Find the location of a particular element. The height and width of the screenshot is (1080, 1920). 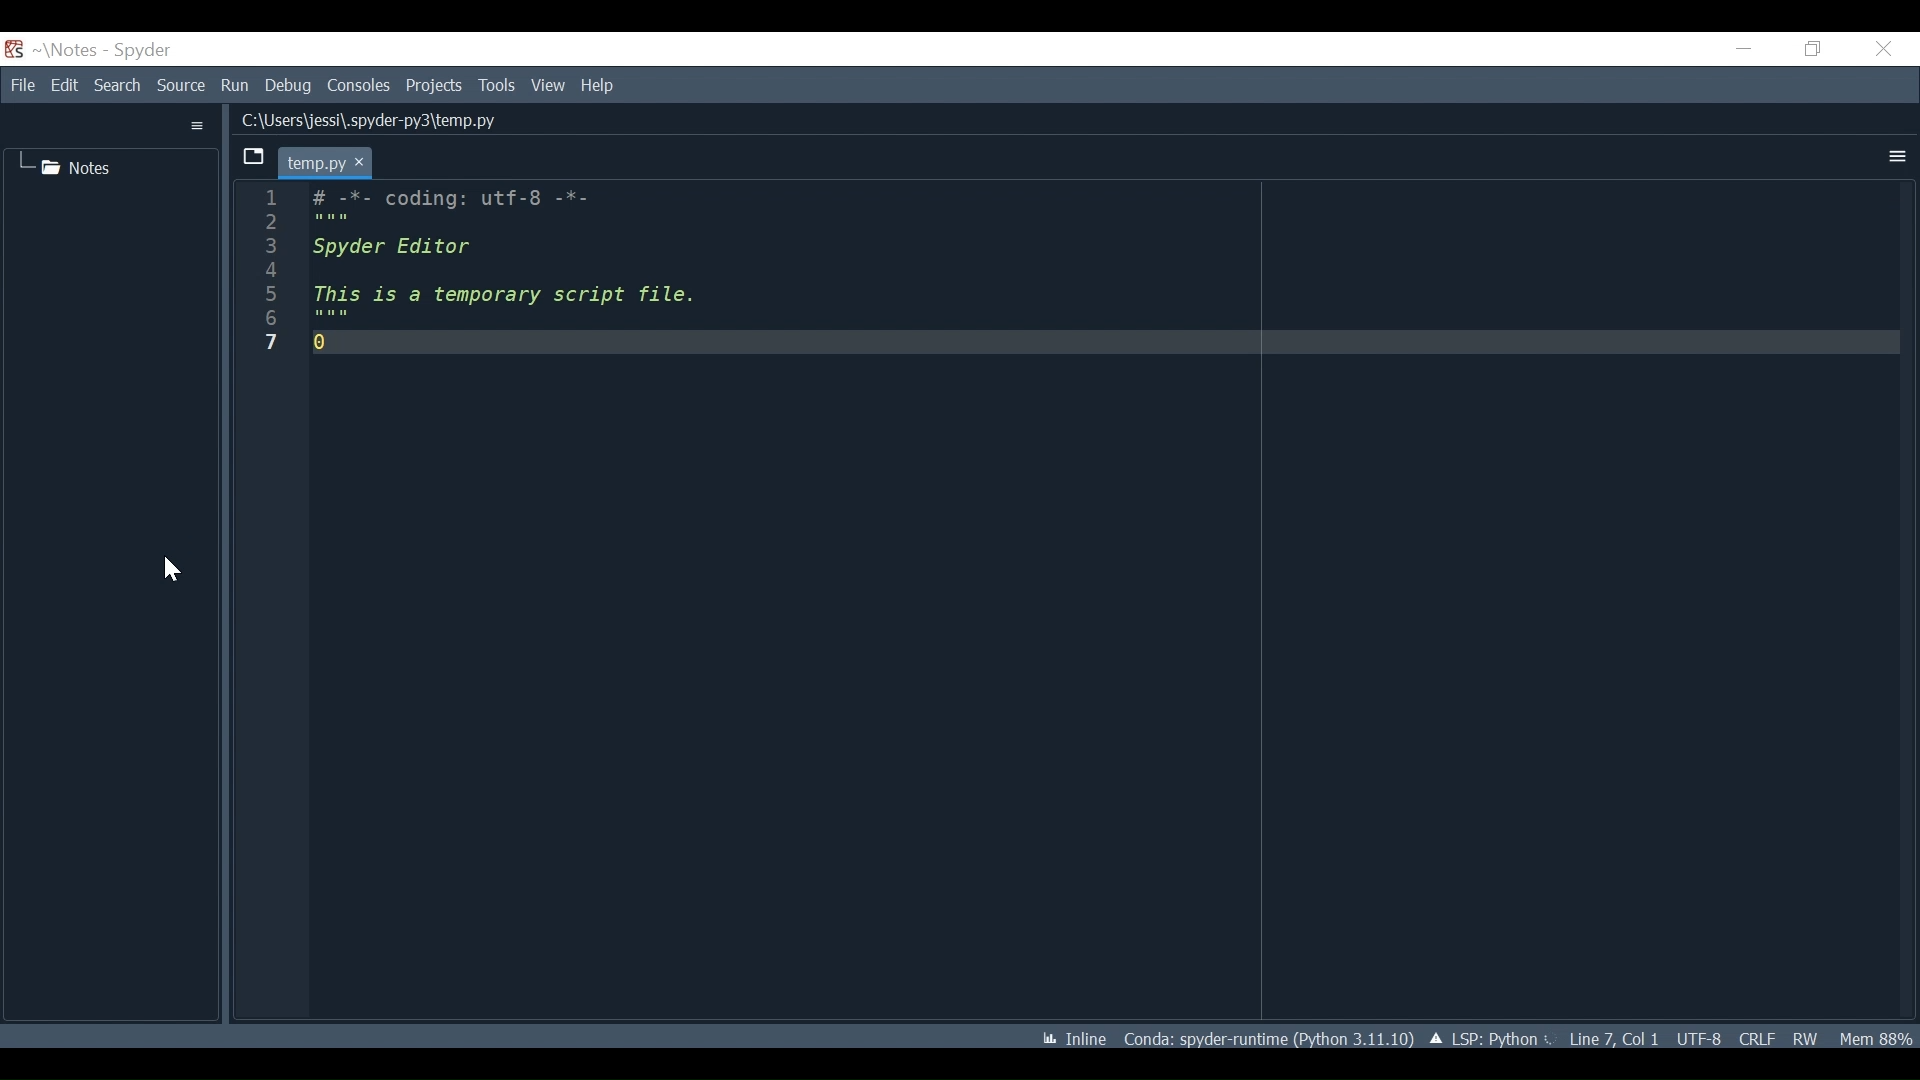

Editor is located at coordinates (1060, 593).